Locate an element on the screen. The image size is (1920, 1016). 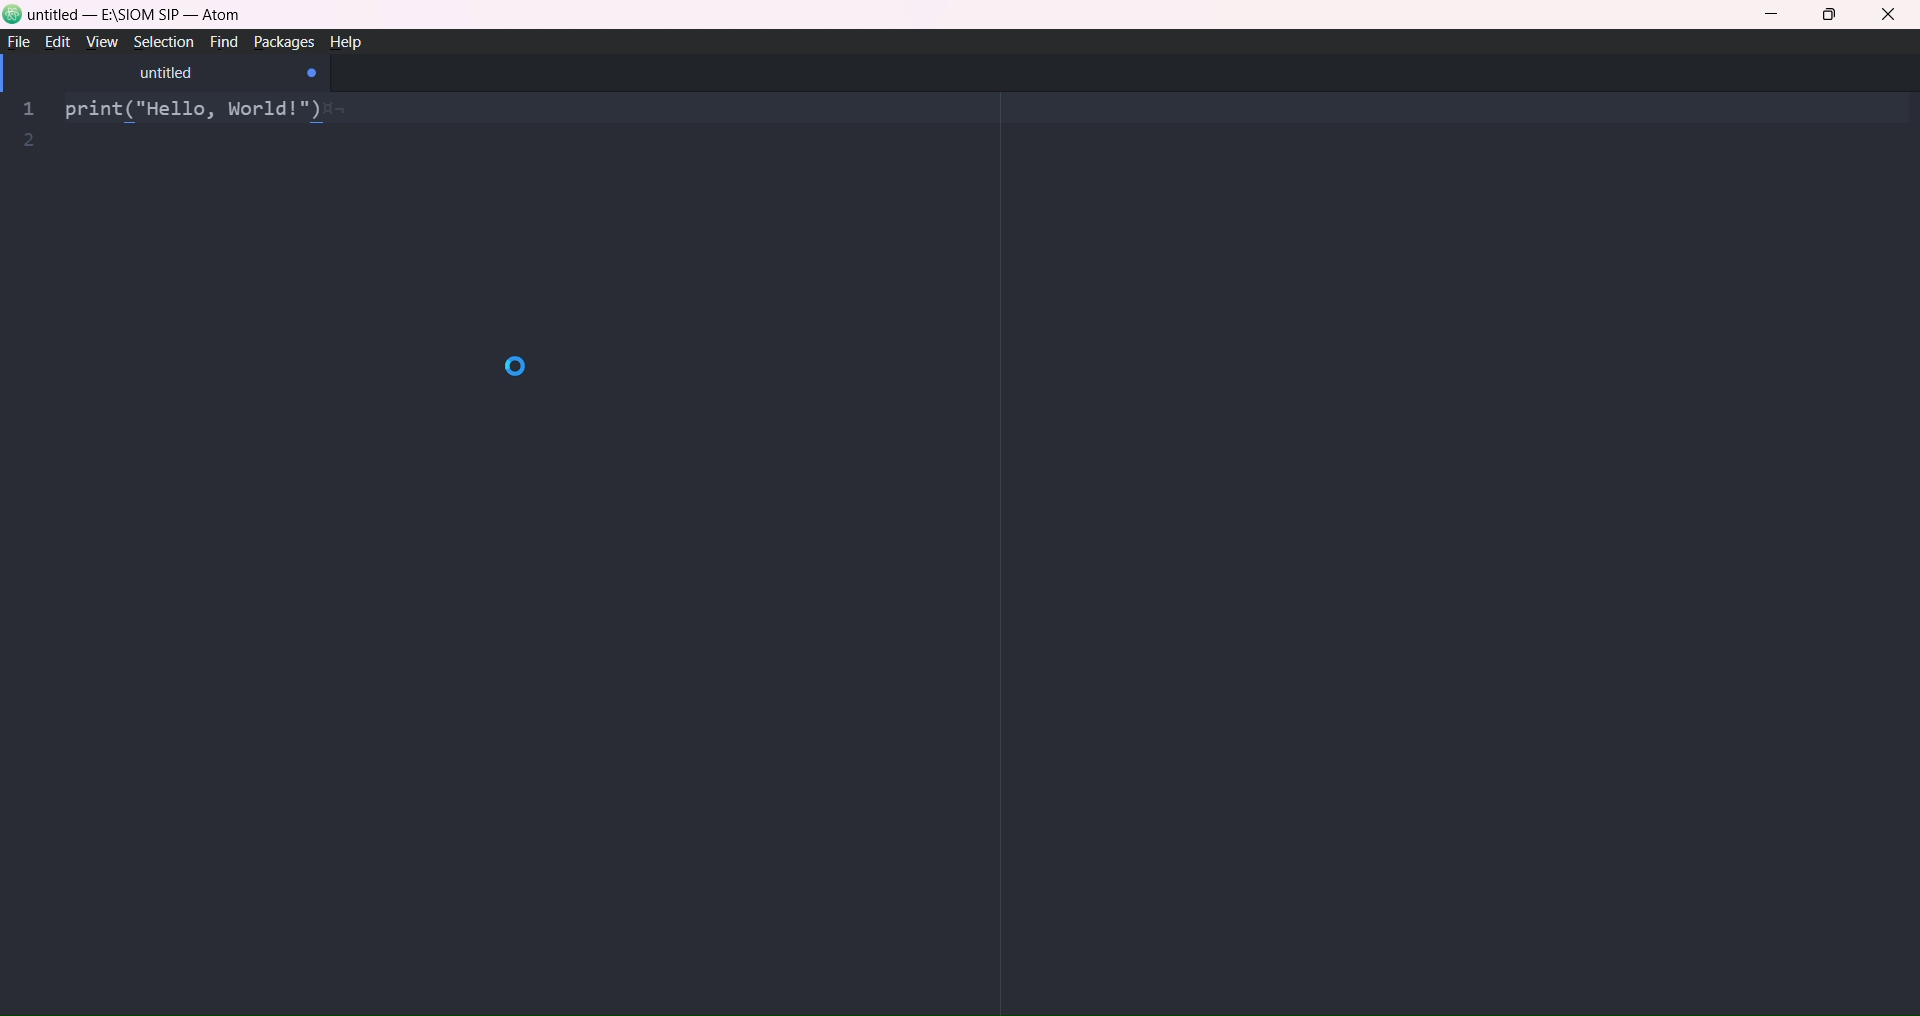
close is located at coordinates (1889, 15).